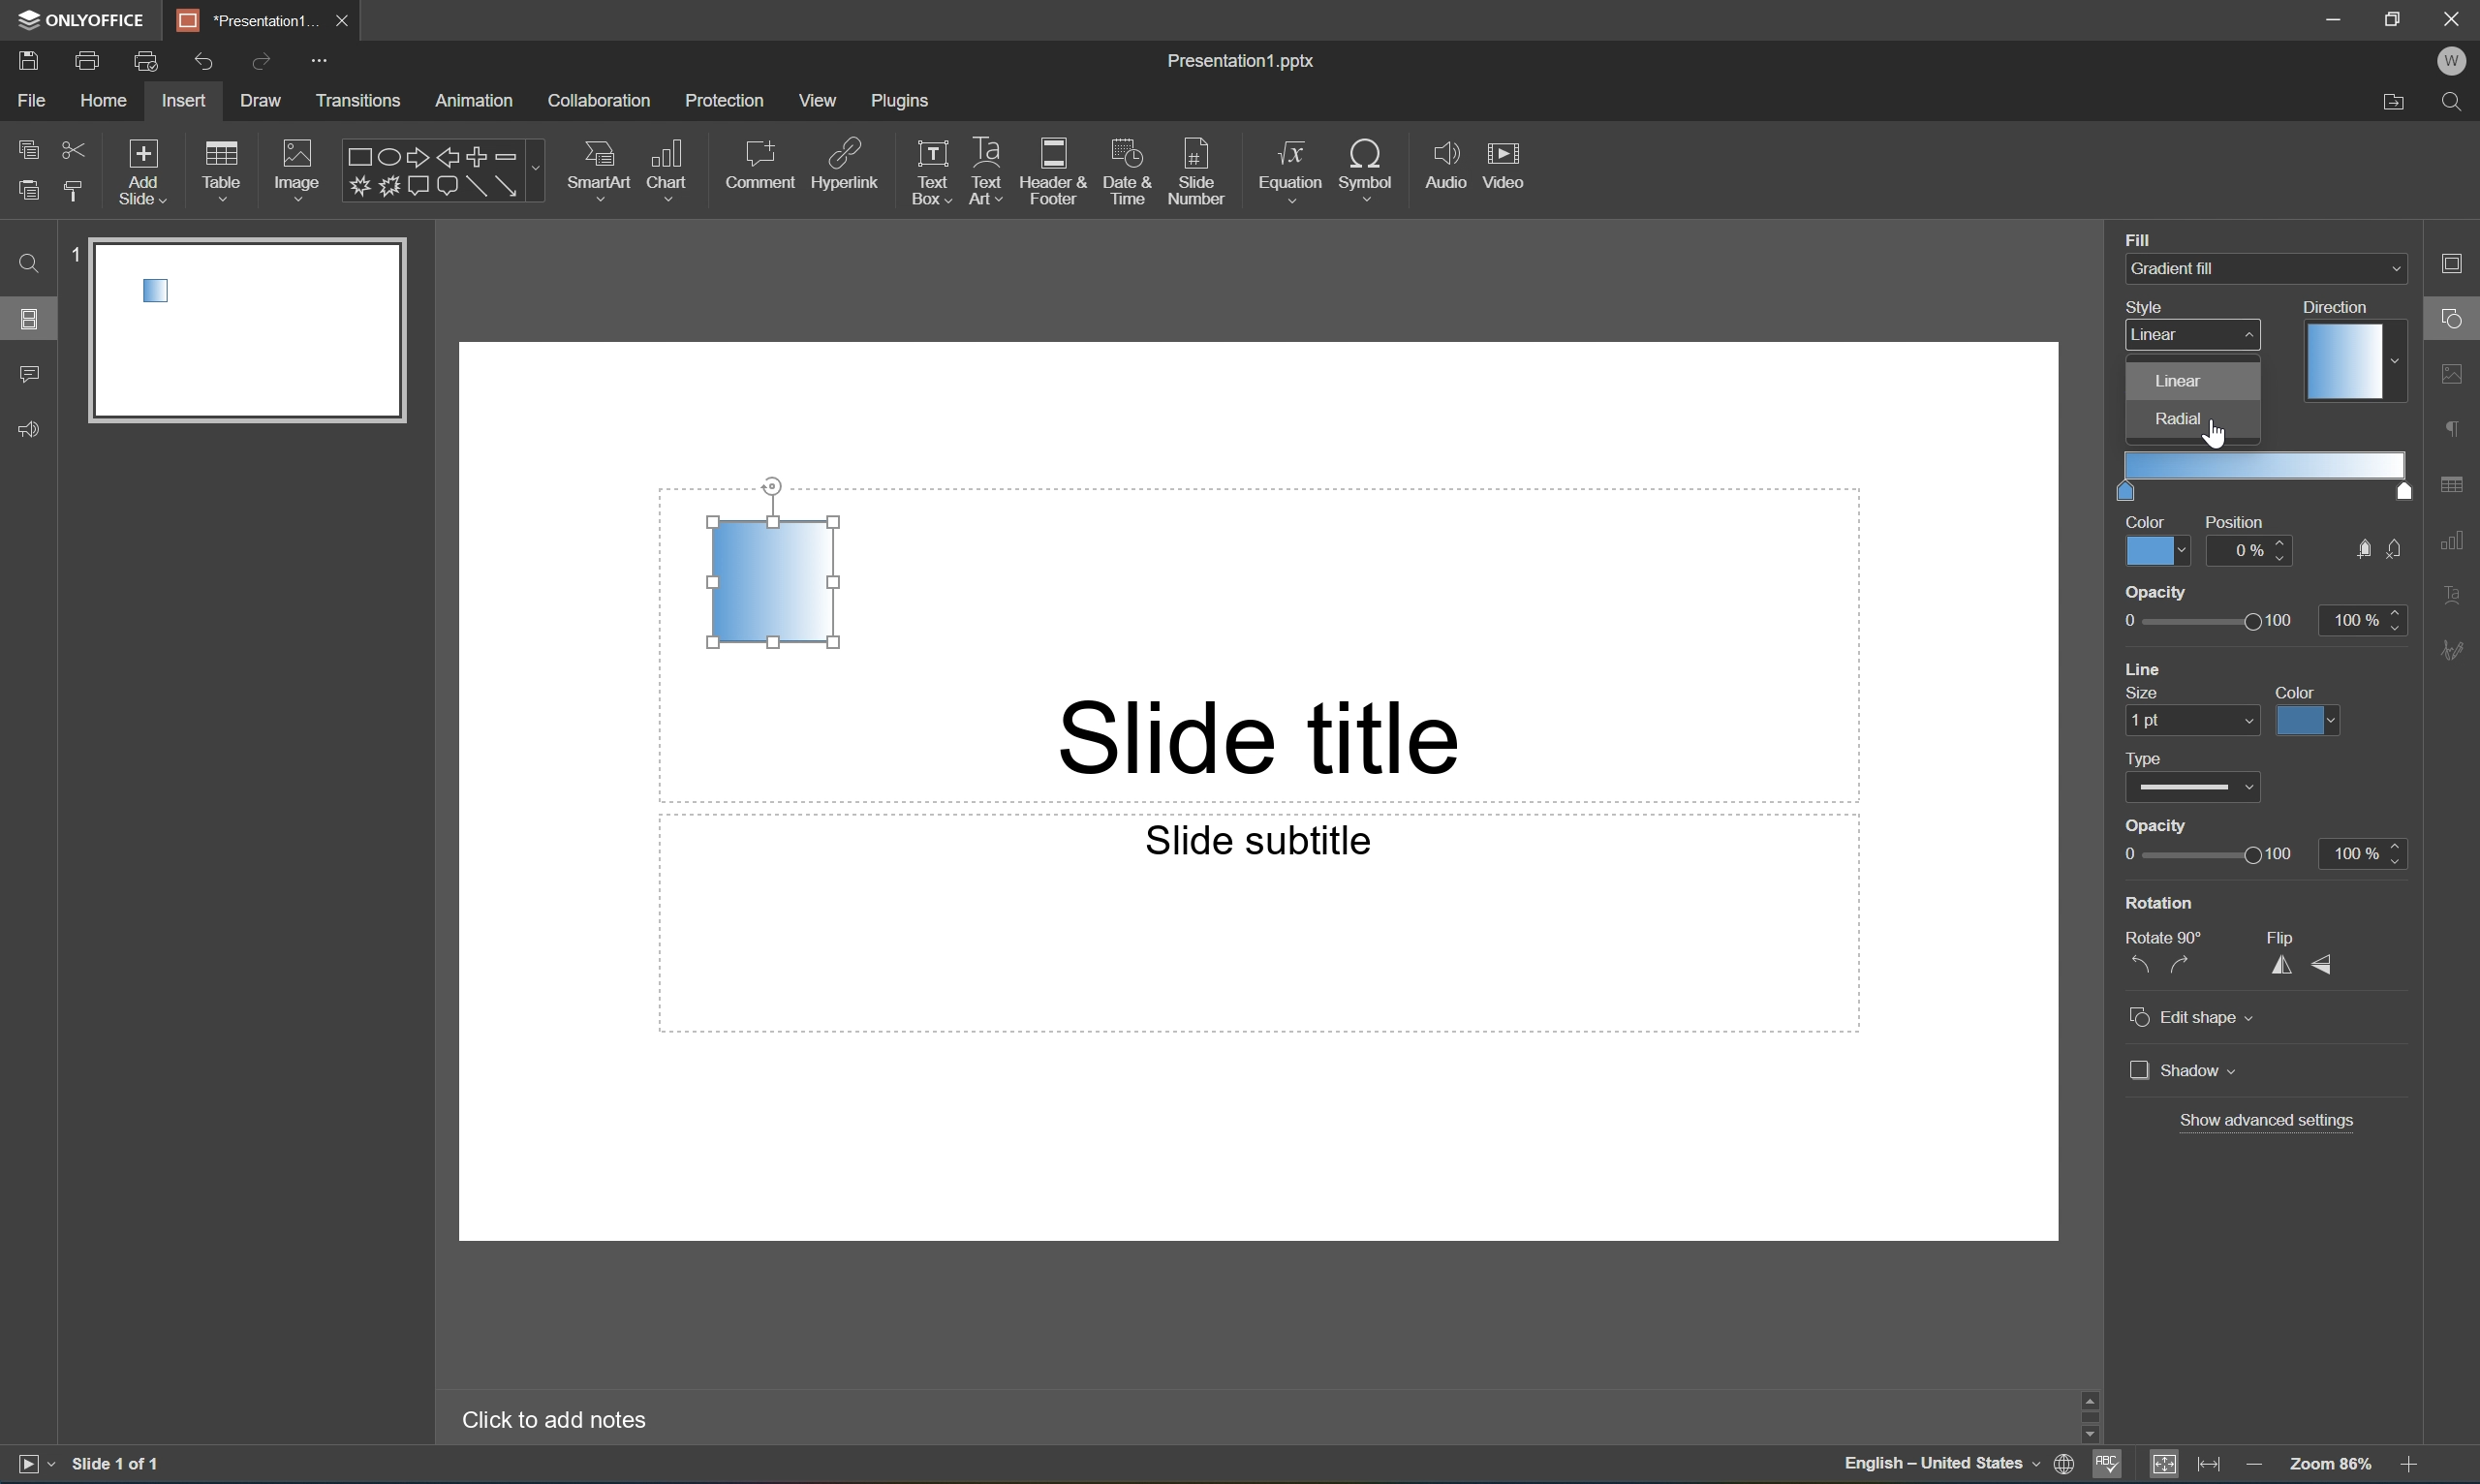  What do you see at coordinates (2192, 791) in the screenshot?
I see `Type` at bounding box center [2192, 791].